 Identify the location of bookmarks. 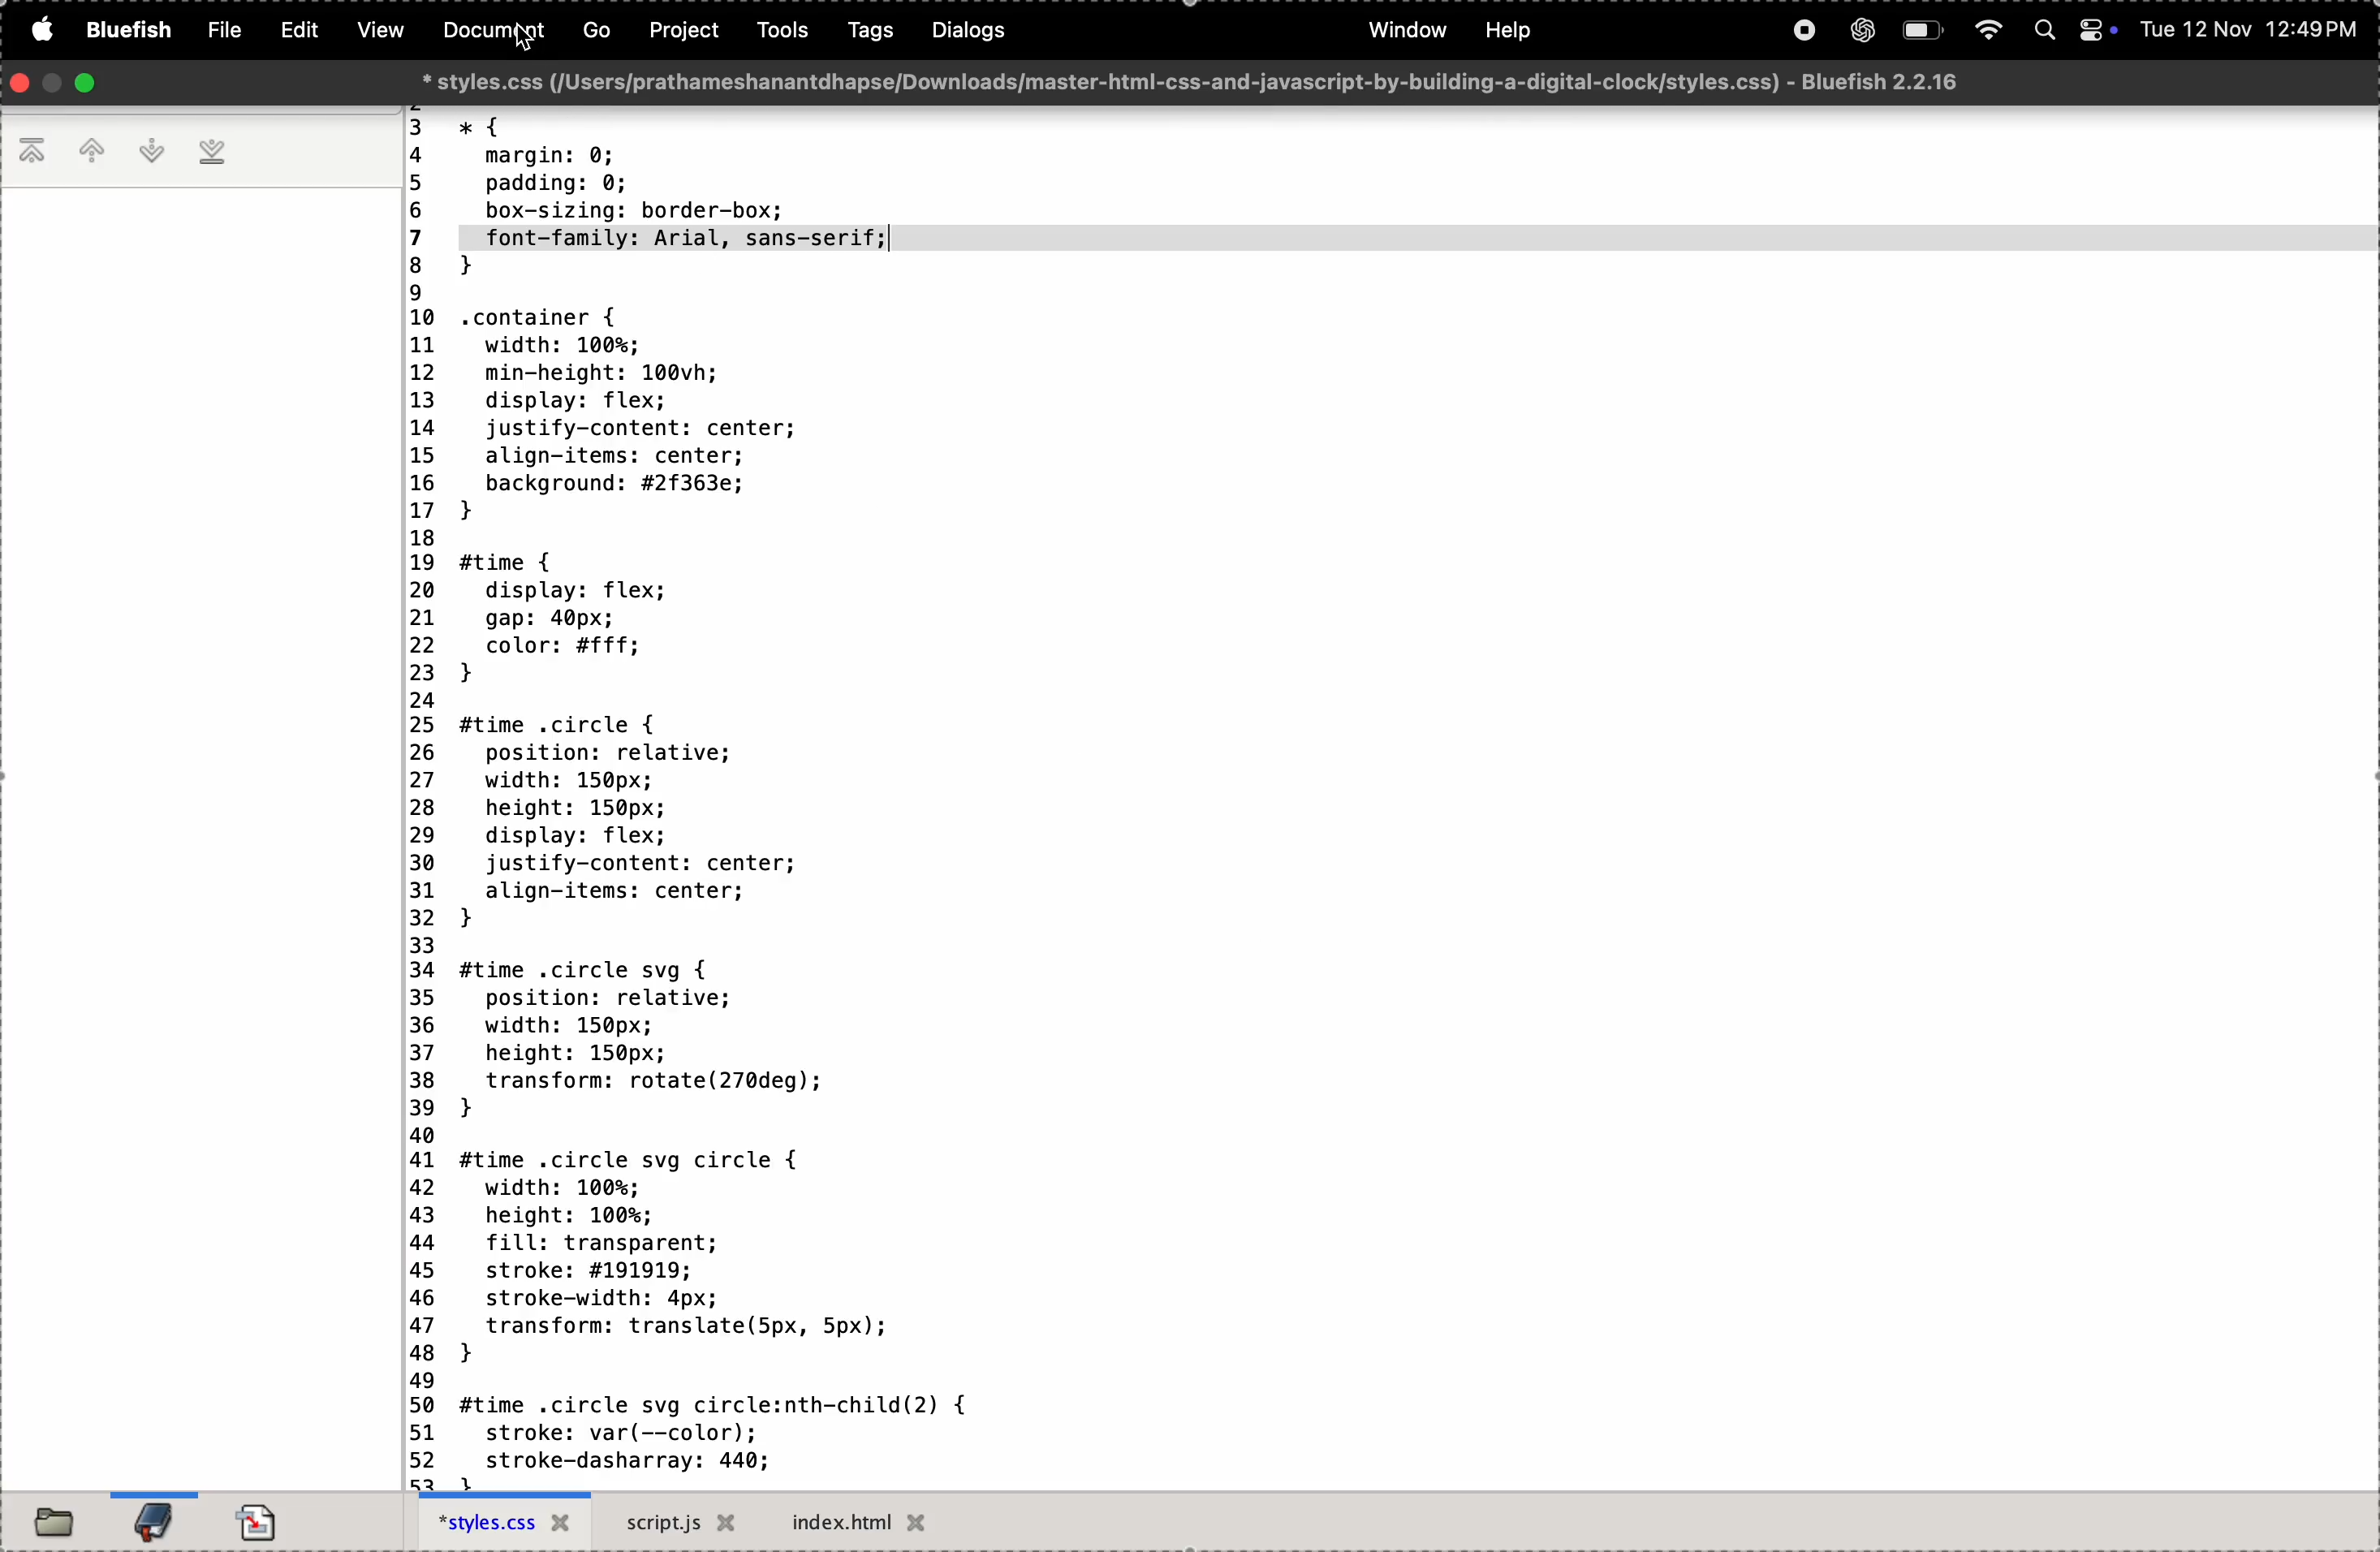
(151, 1518).